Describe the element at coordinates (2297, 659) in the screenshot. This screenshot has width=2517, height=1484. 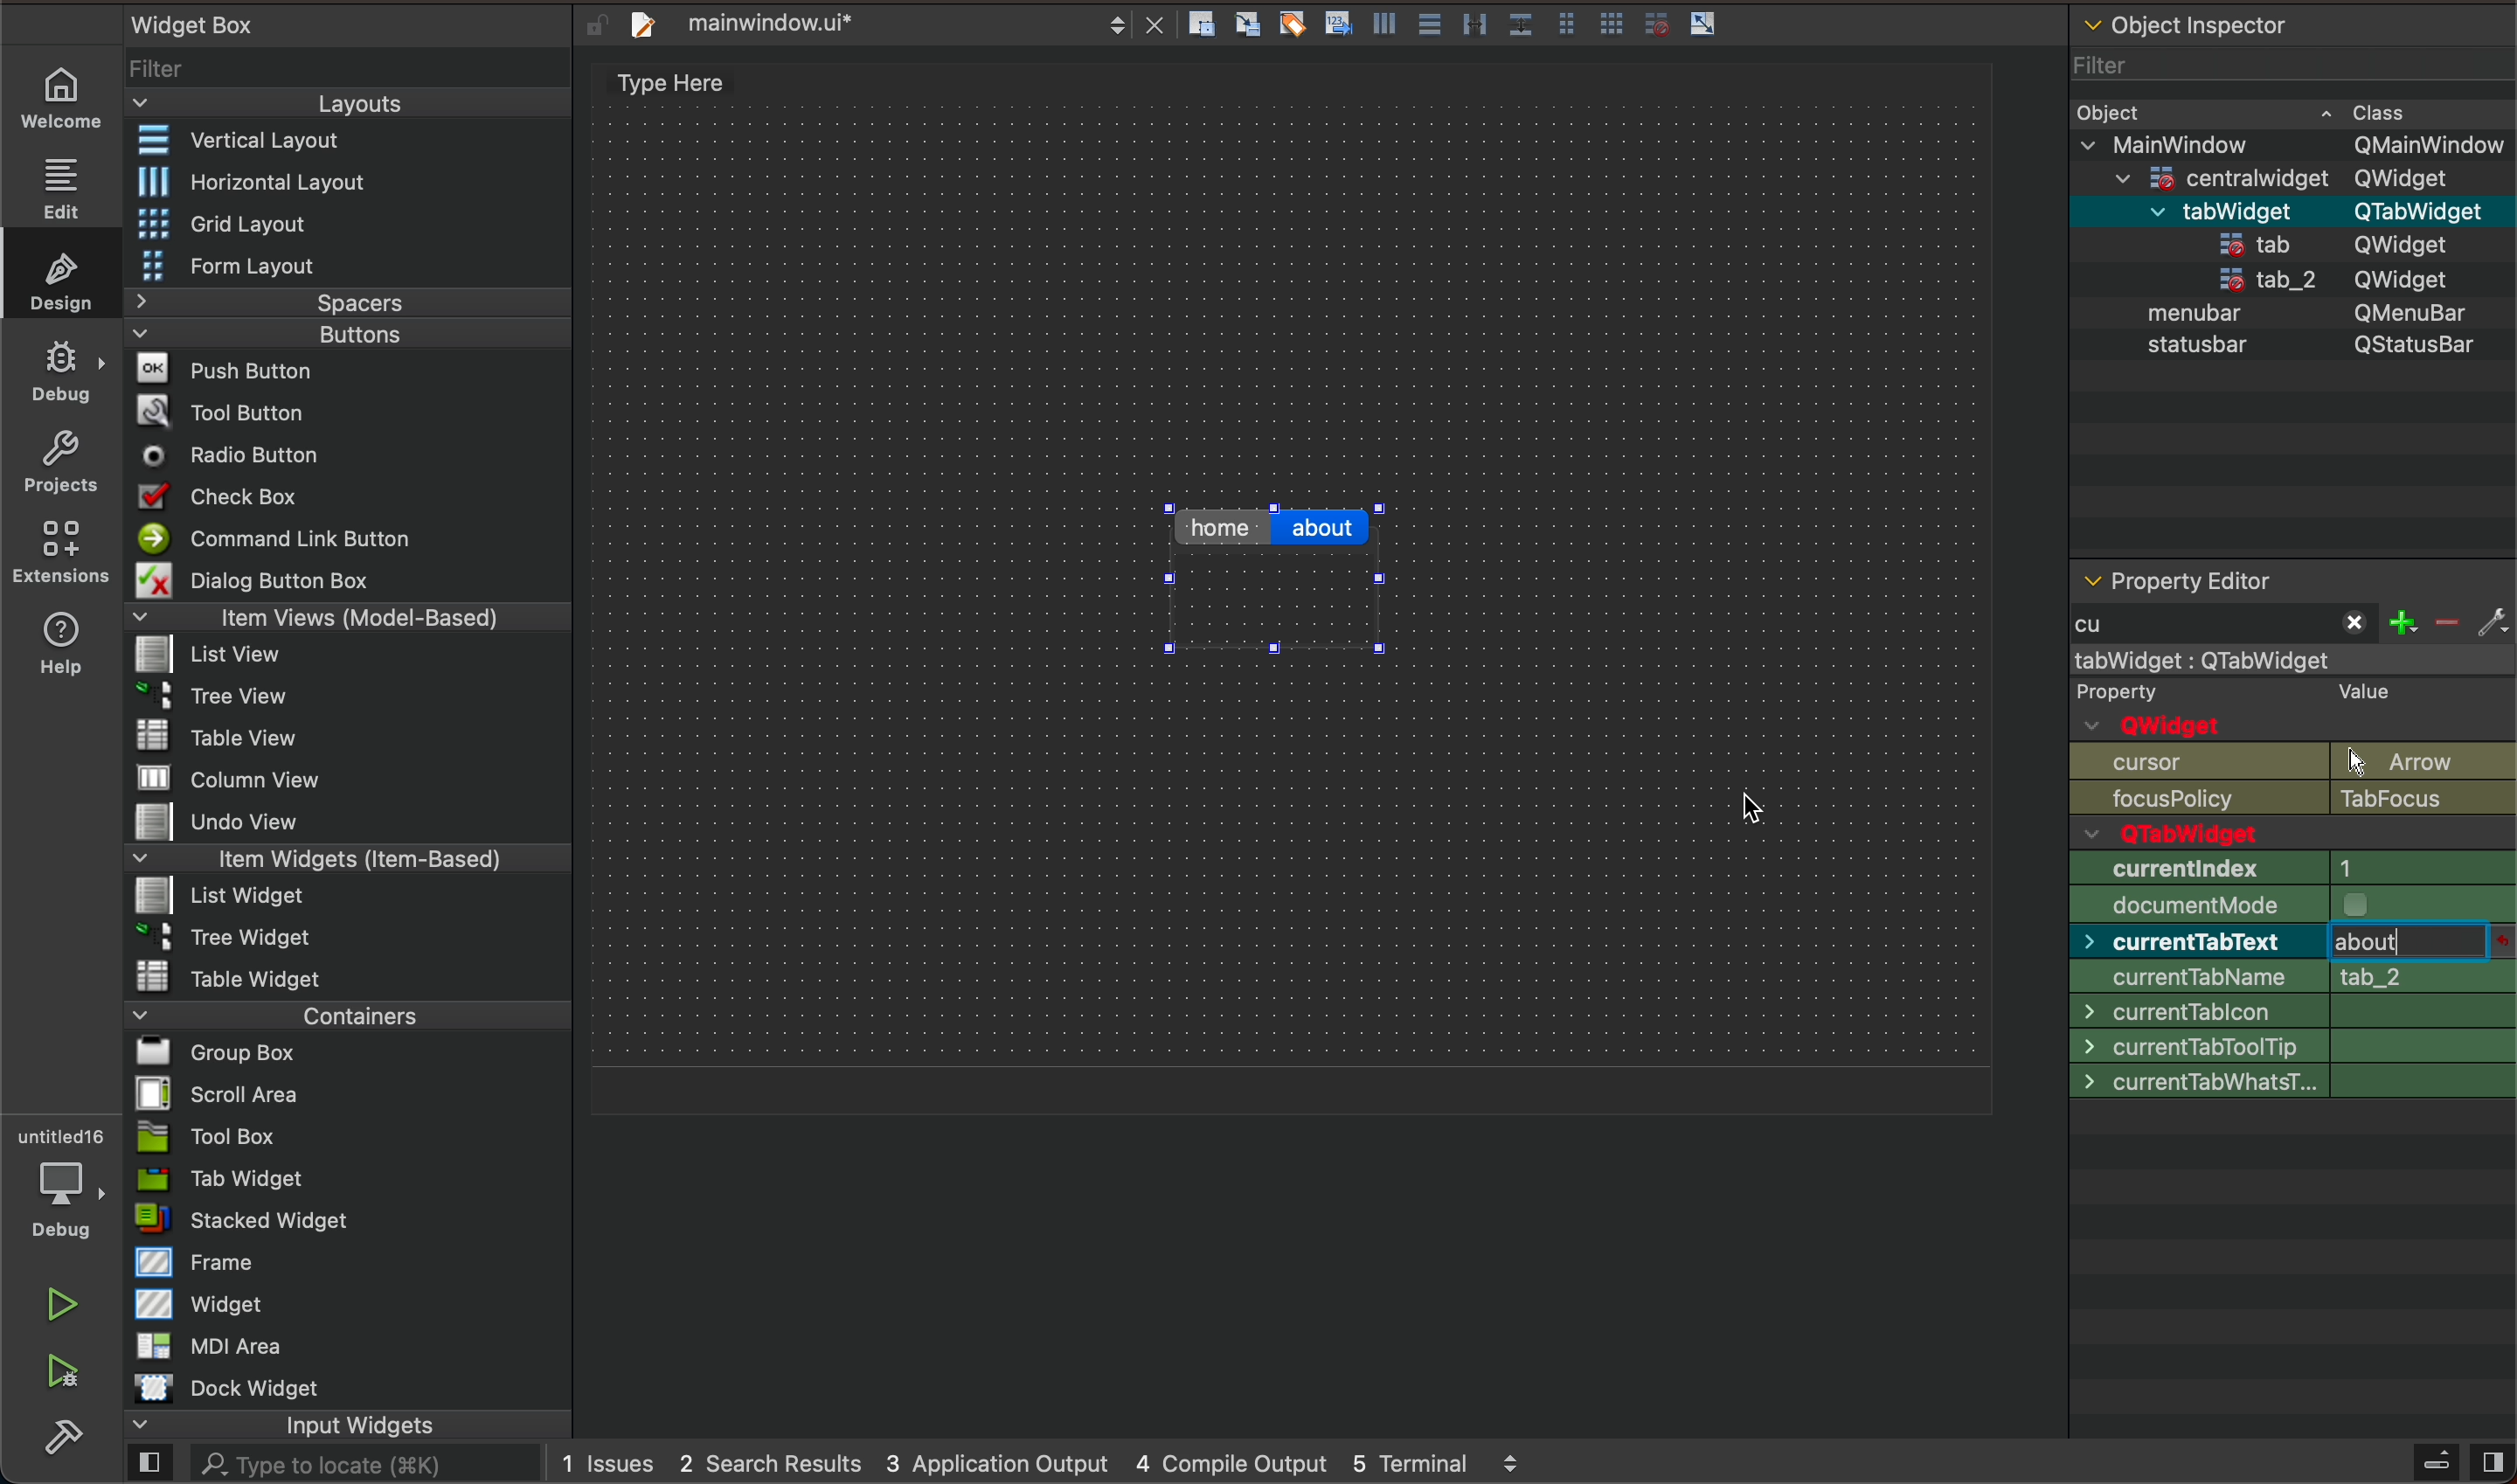
I see `mainwindow` at that location.